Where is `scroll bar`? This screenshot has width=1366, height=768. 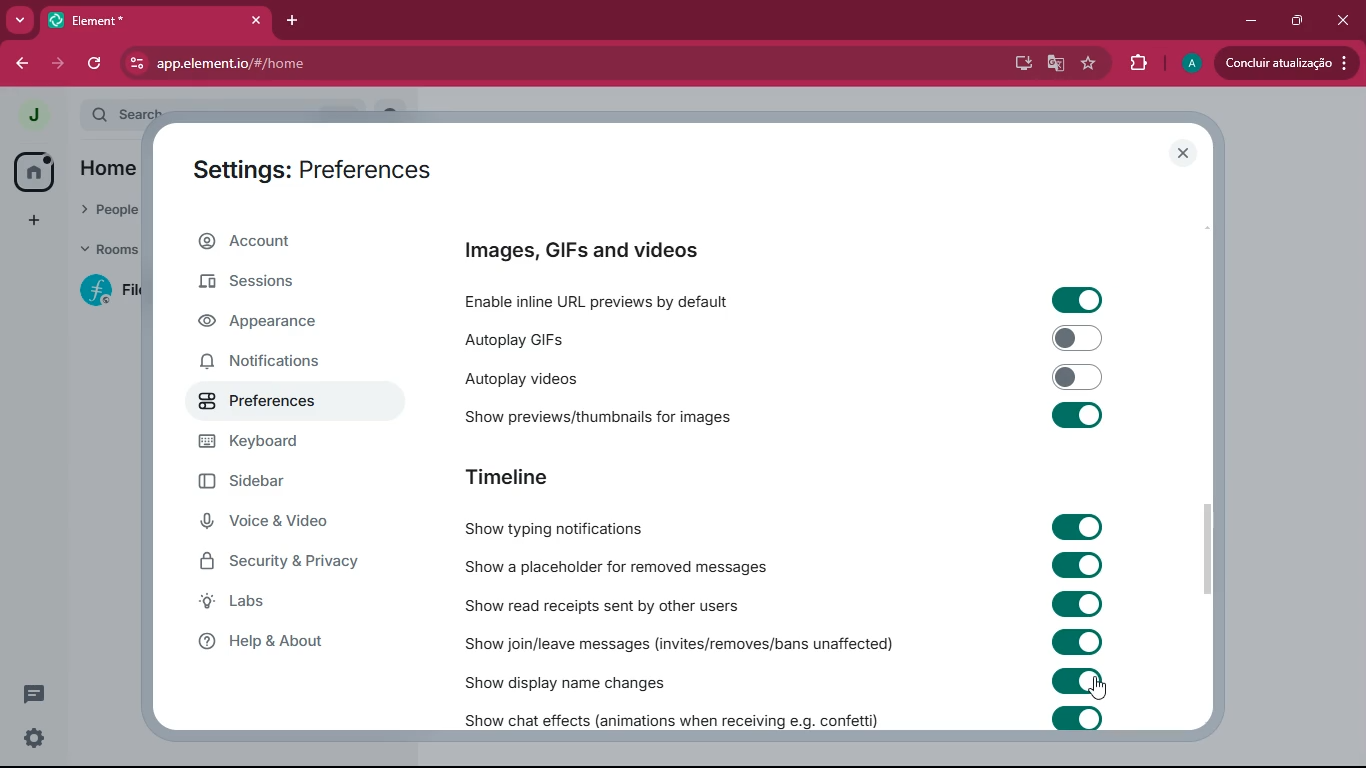
scroll bar is located at coordinates (1208, 547).